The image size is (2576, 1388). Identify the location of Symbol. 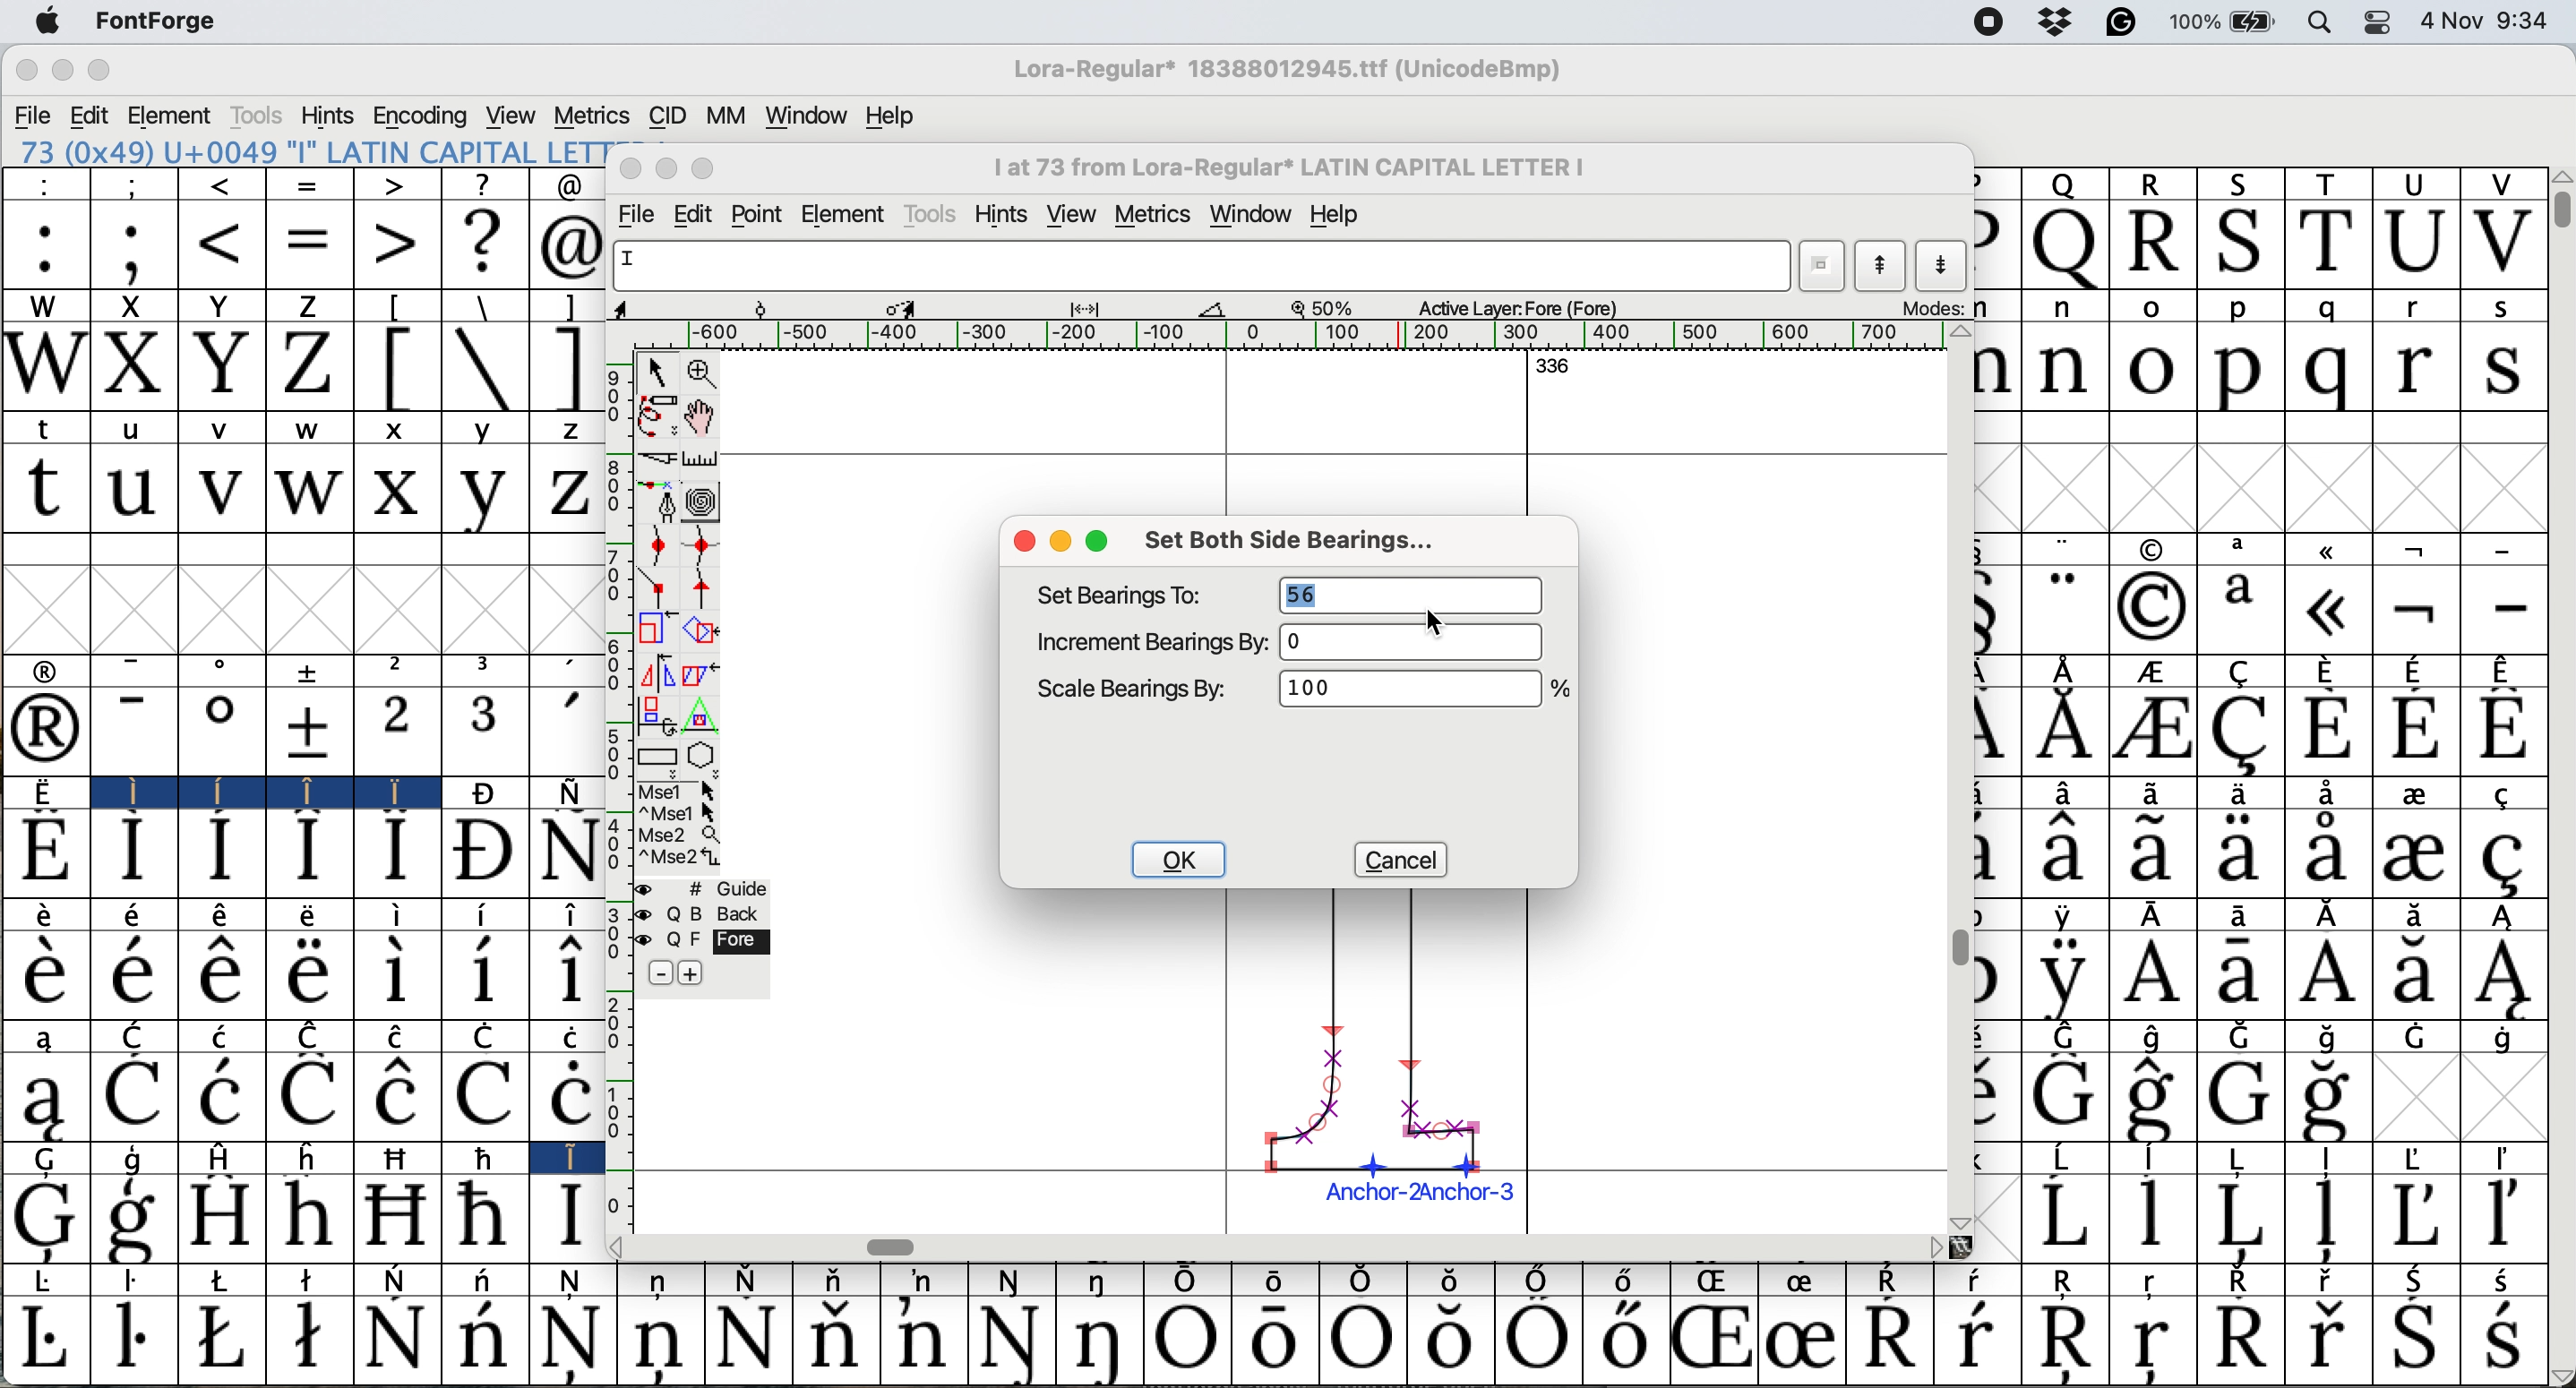
(2238, 1339).